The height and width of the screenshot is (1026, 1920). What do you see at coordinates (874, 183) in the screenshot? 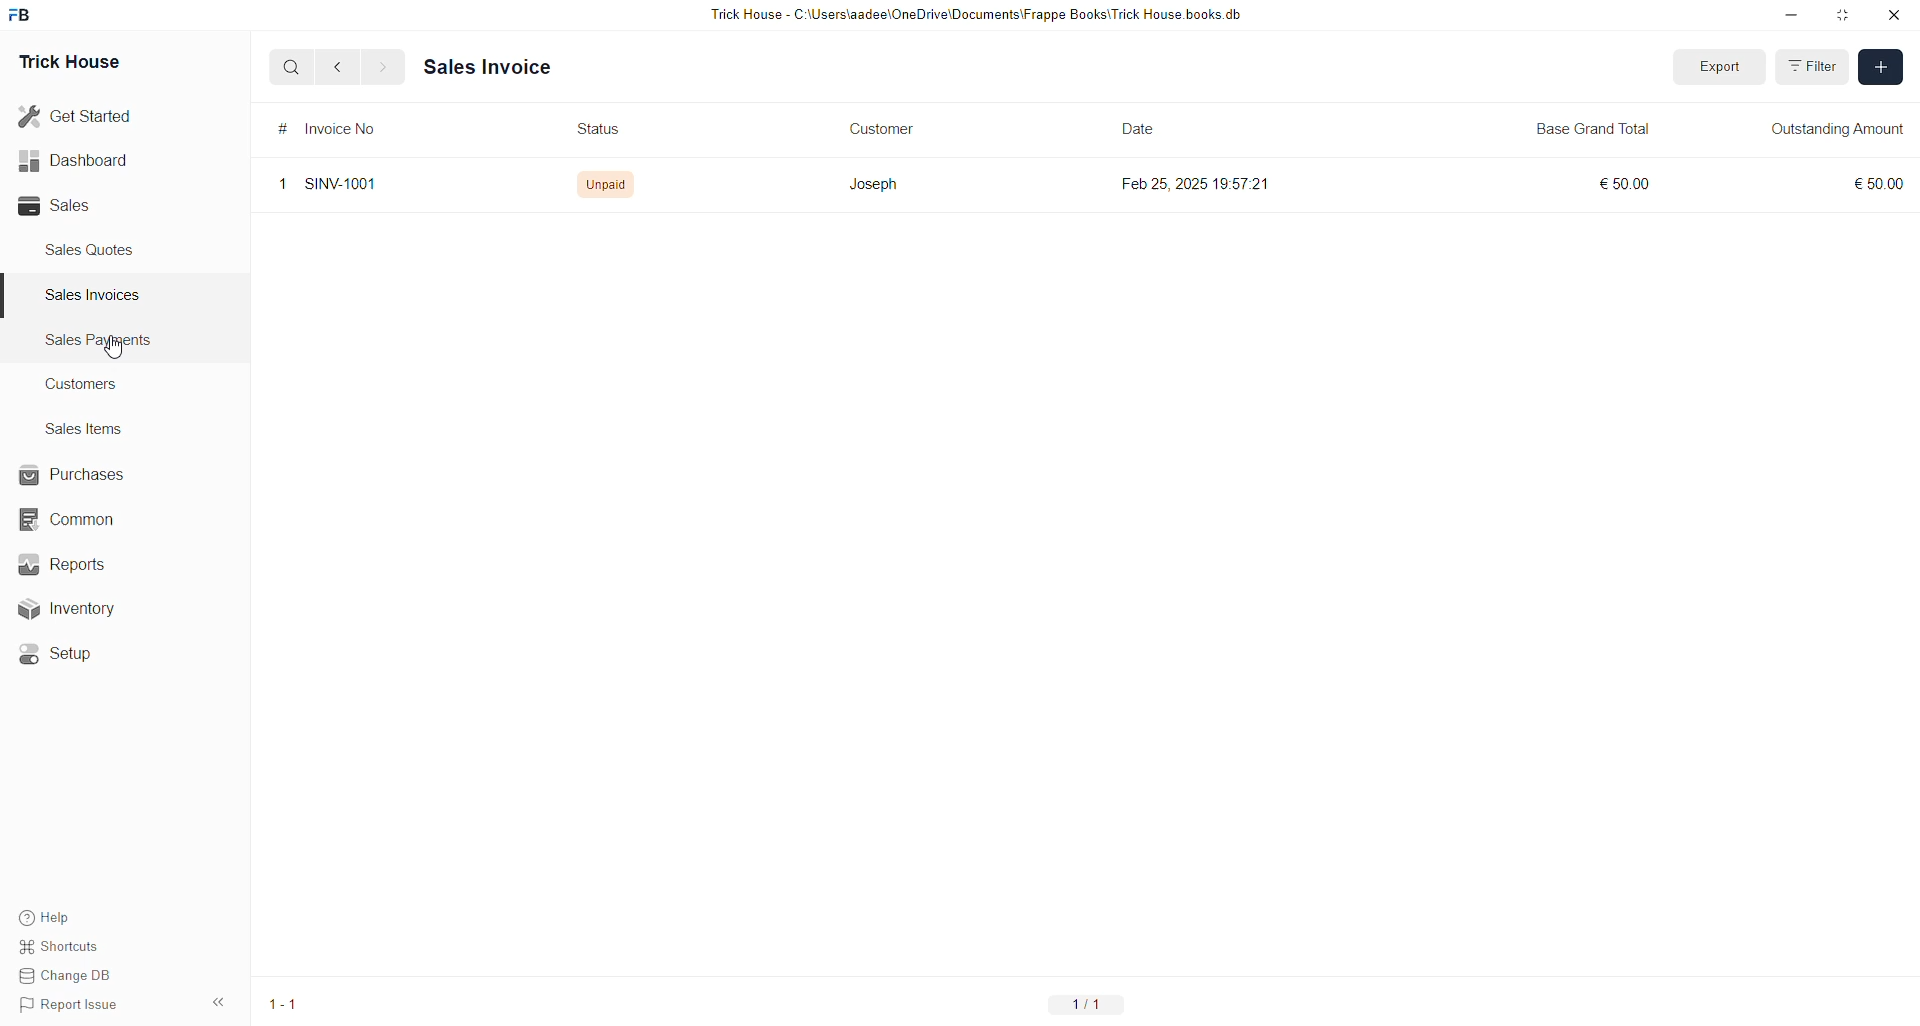
I see `Joseph` at bounding box center [874, 183].